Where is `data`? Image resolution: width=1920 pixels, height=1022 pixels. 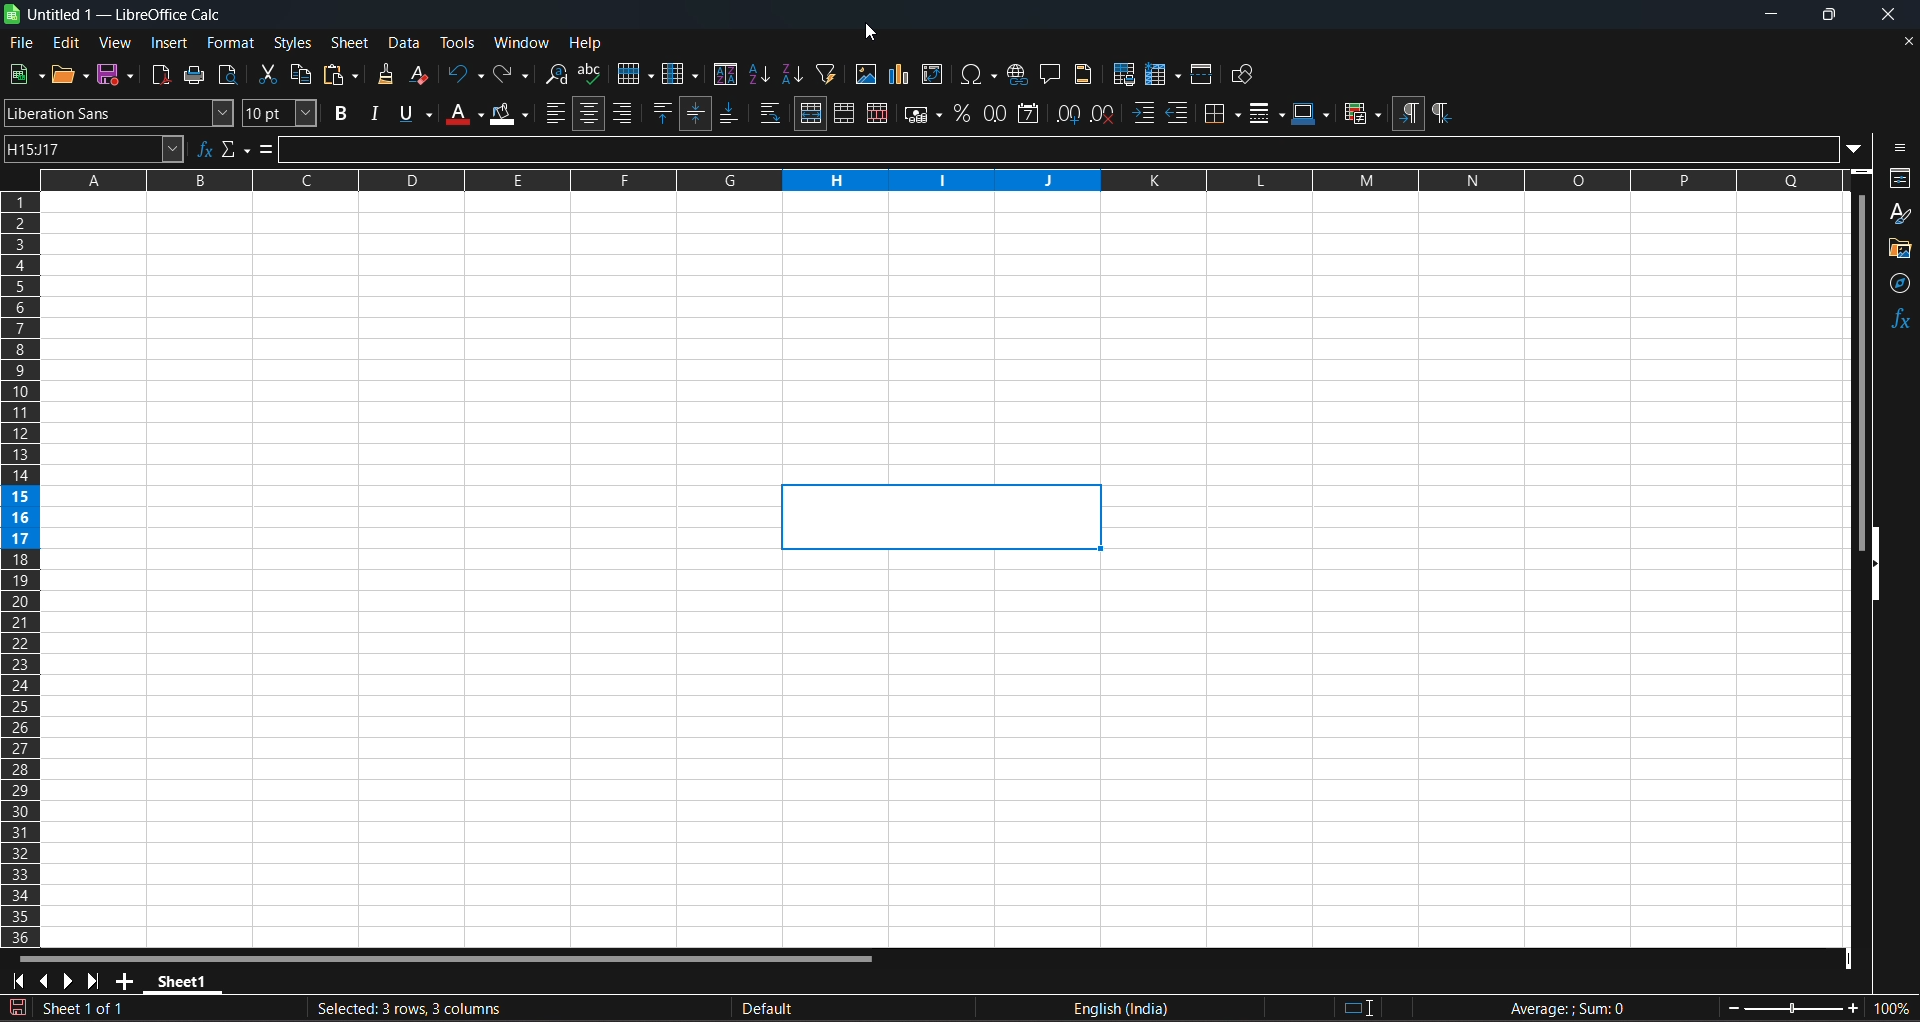
data is located at coordinates (406, 45).